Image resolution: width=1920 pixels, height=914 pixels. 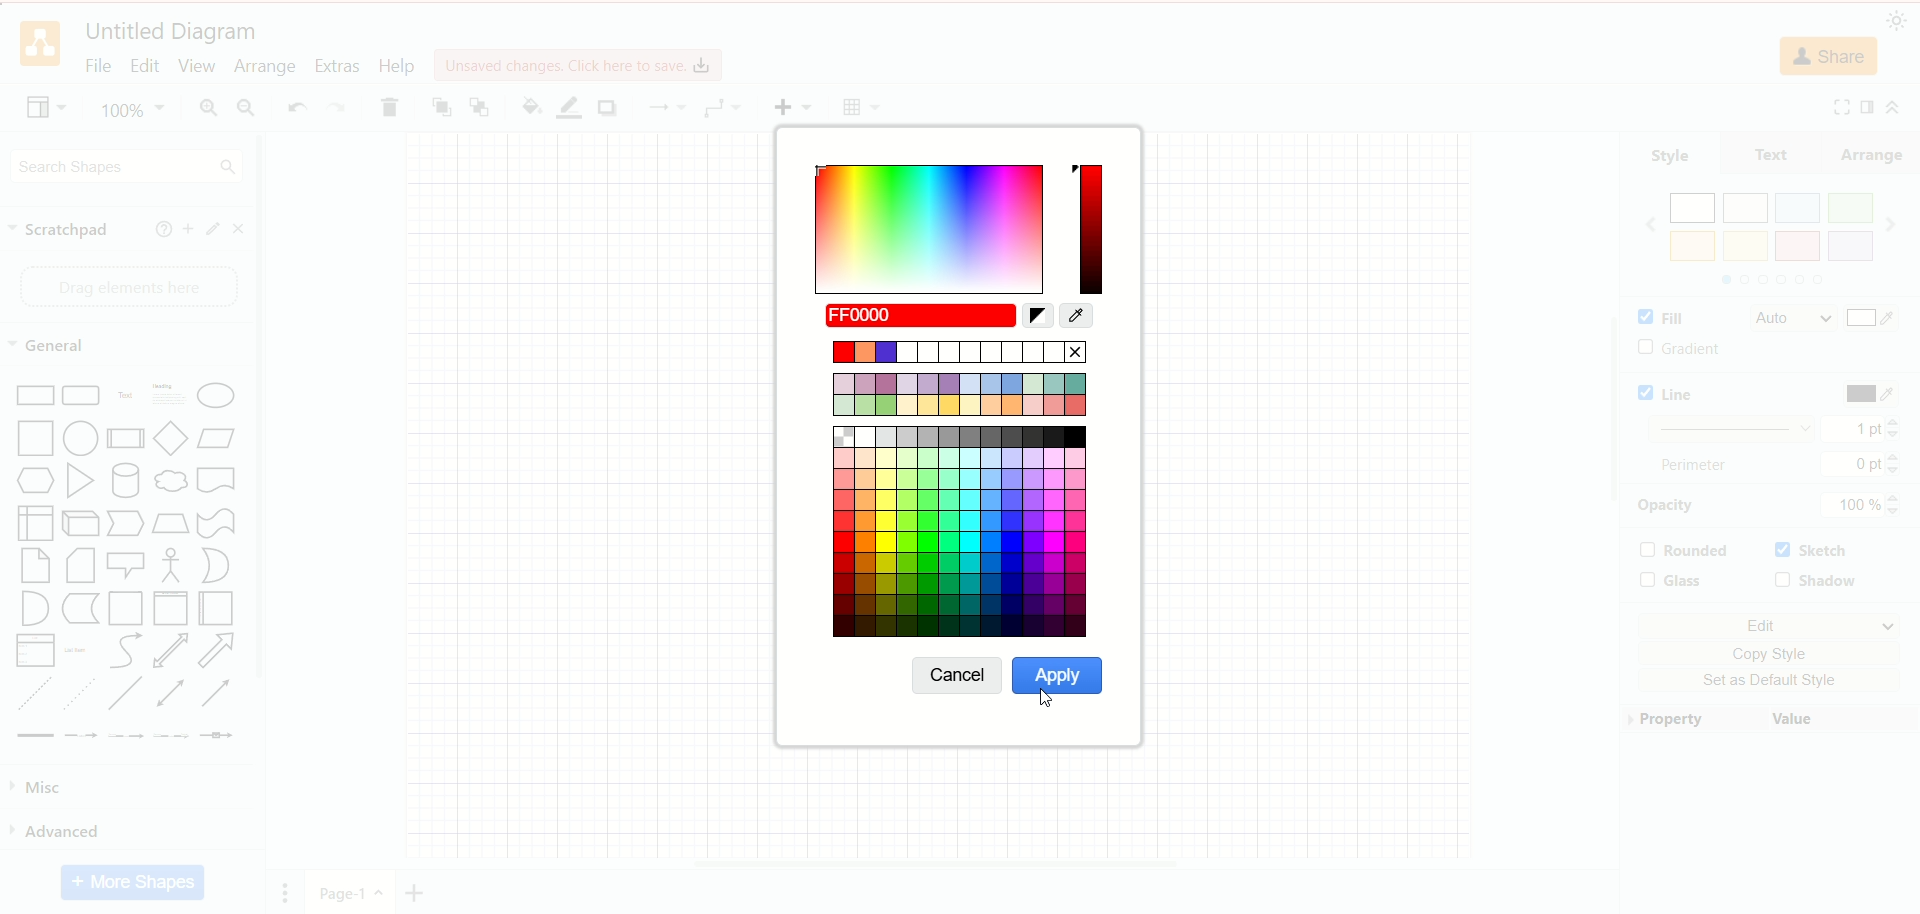 What do you see at coordinates (958, 676) in the screenshot?
I see `cancel` at bounding box center [958, 676].